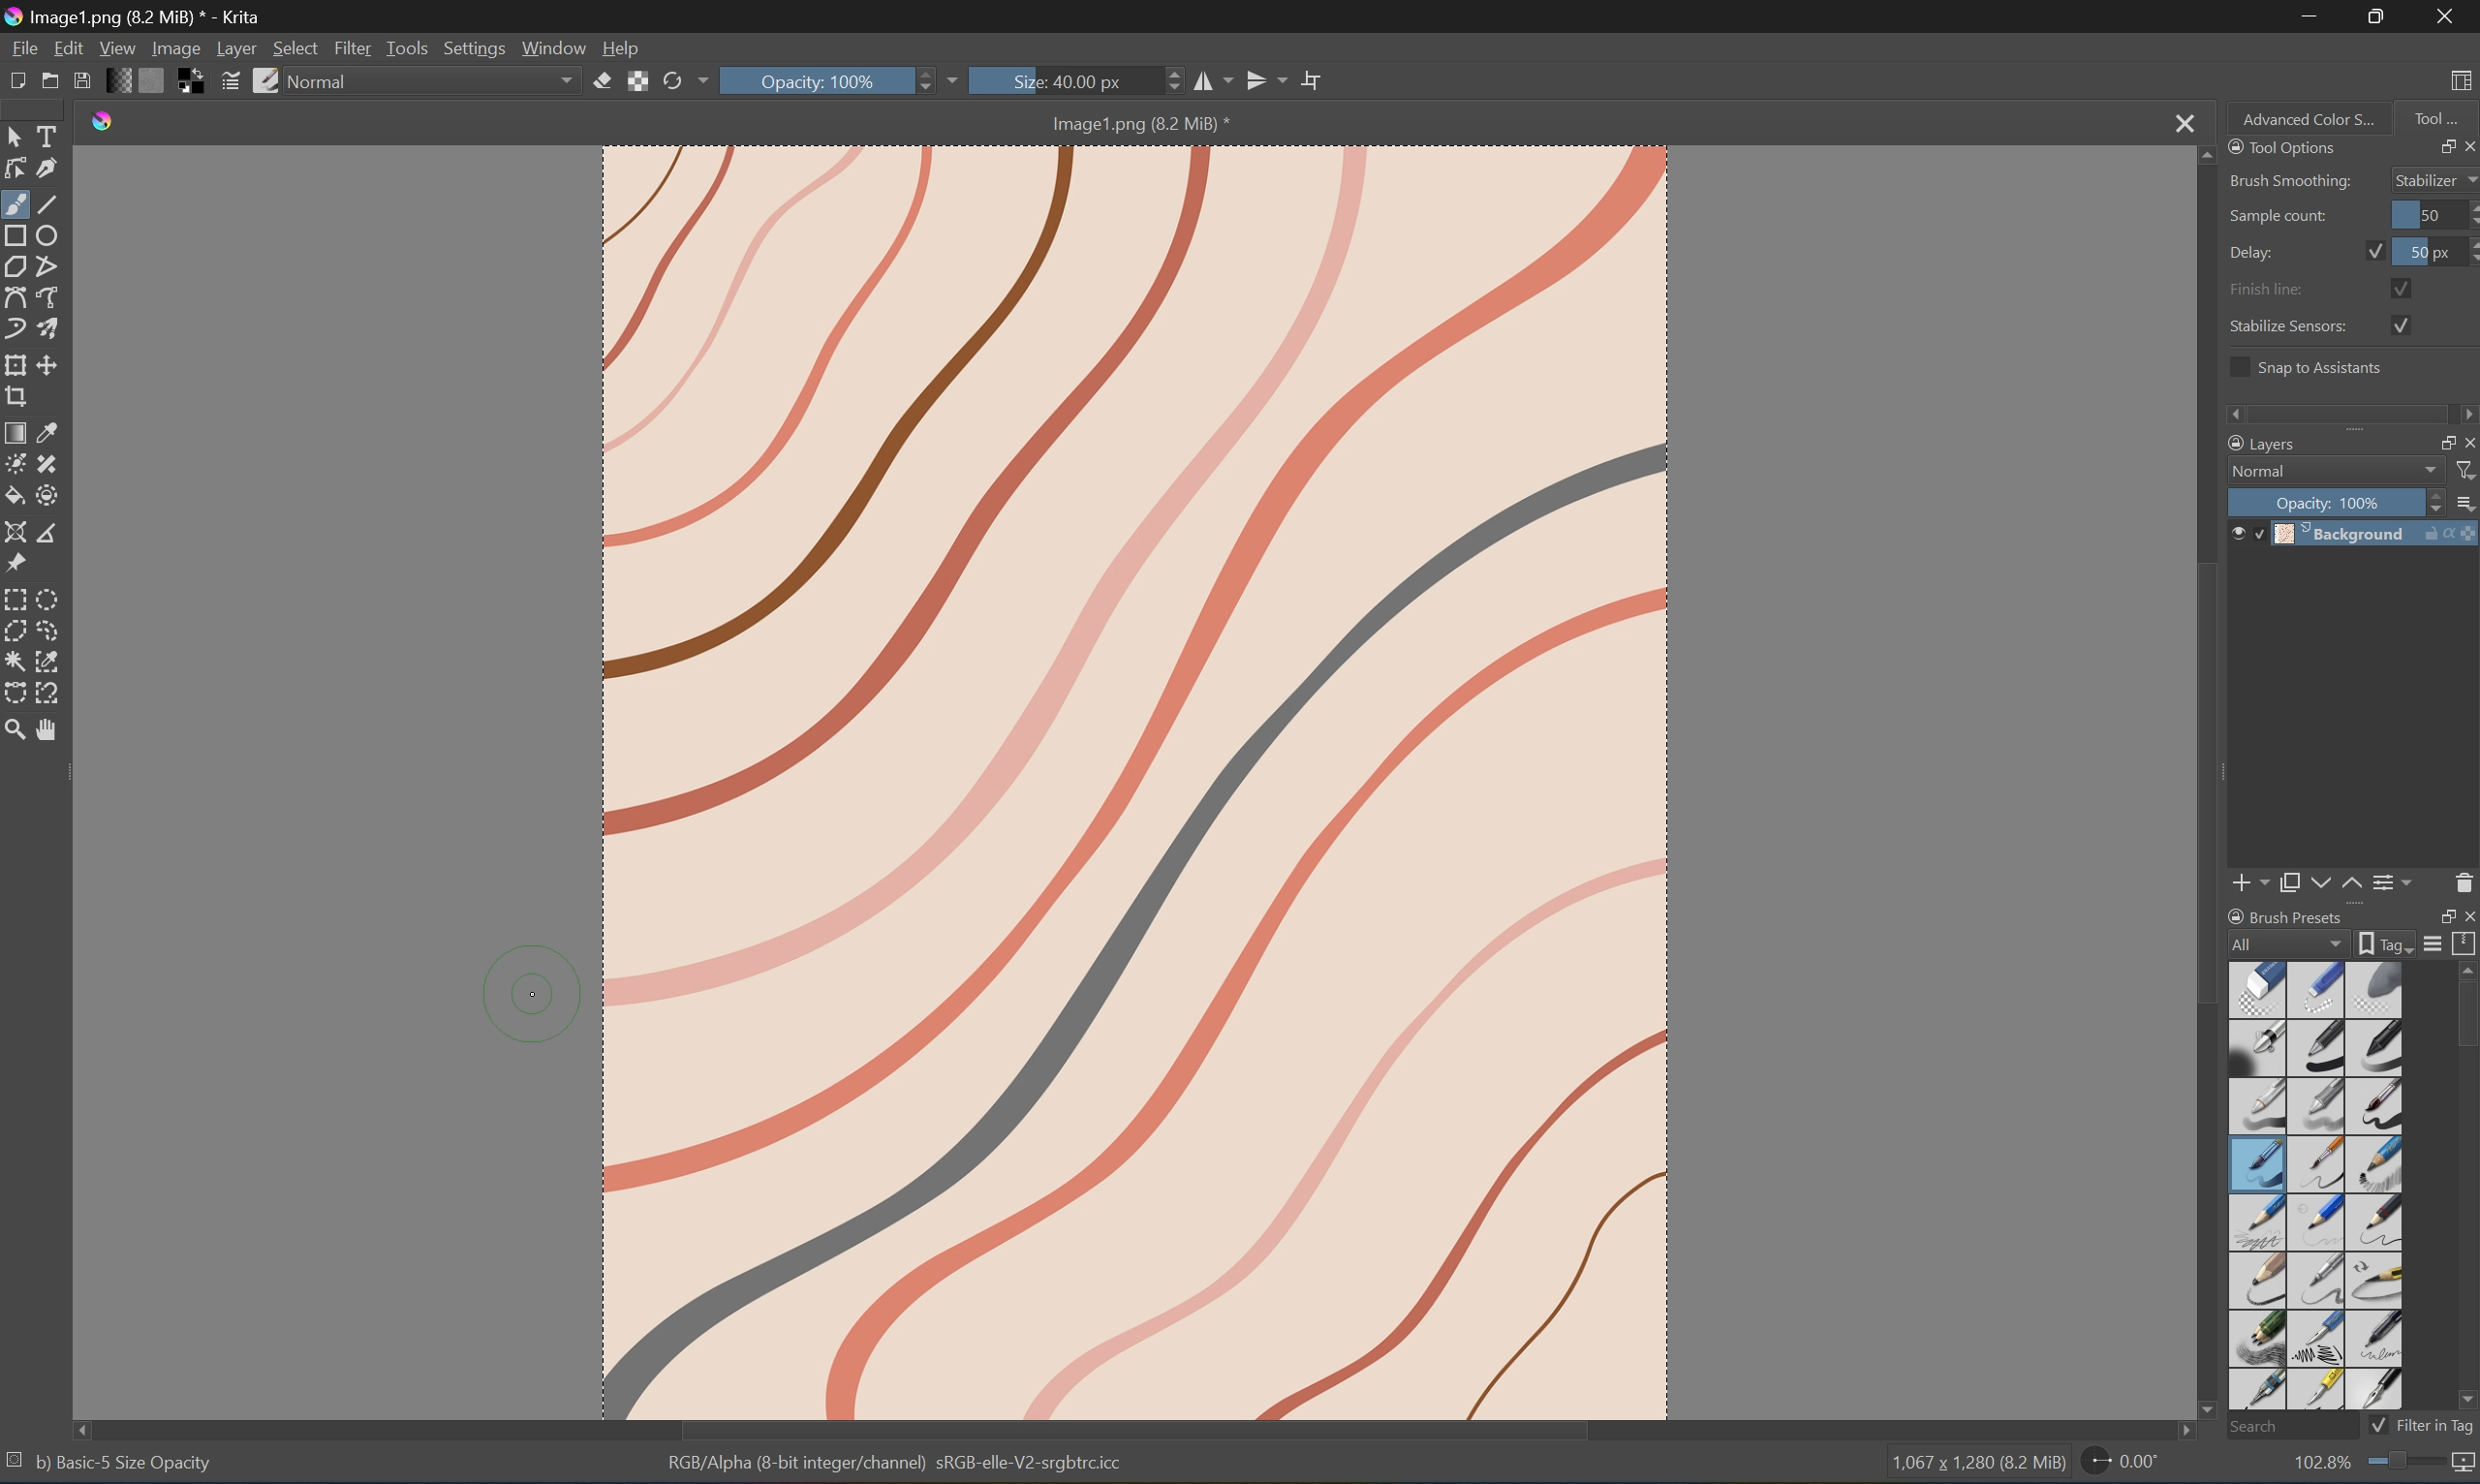 This screenshot has width=2480, height=1484. What do you see at coordinates (2435, 946) in the screenshot?
I see `Display settings` at bounding box center [2435, 946].